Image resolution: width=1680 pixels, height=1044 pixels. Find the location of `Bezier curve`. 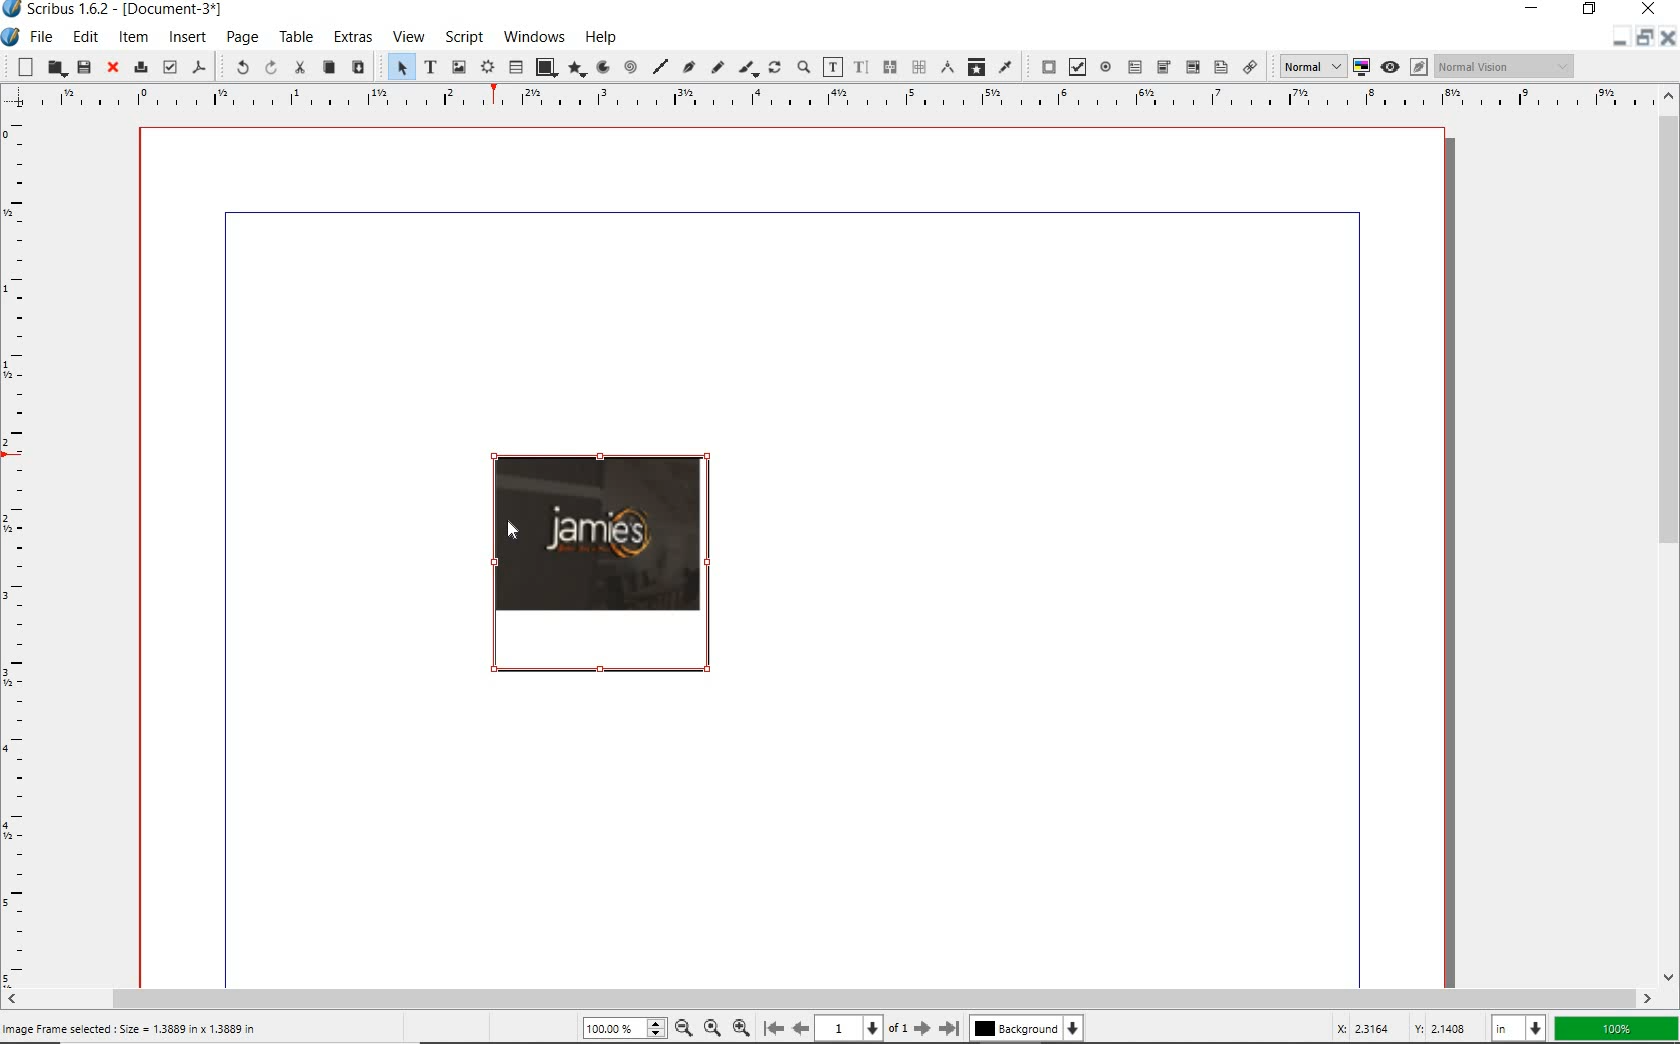

Bezier curve is located at coordinates (688, 66).